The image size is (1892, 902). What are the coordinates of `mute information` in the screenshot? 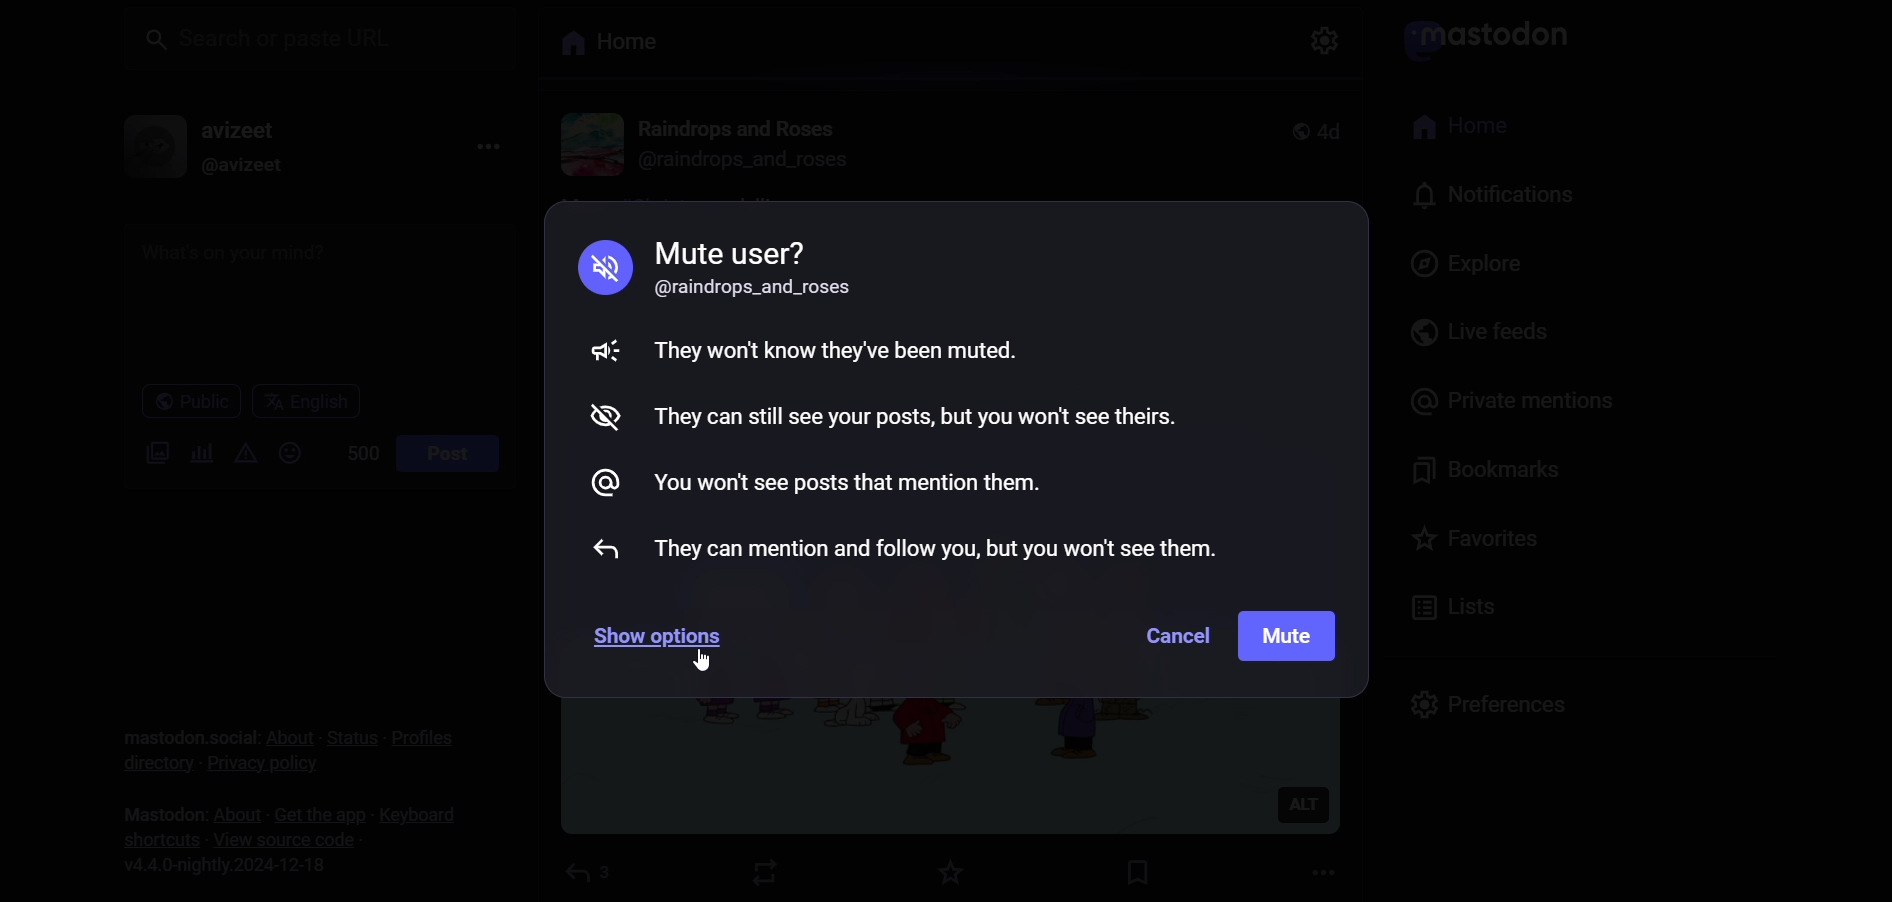 It's located at (913, 399).